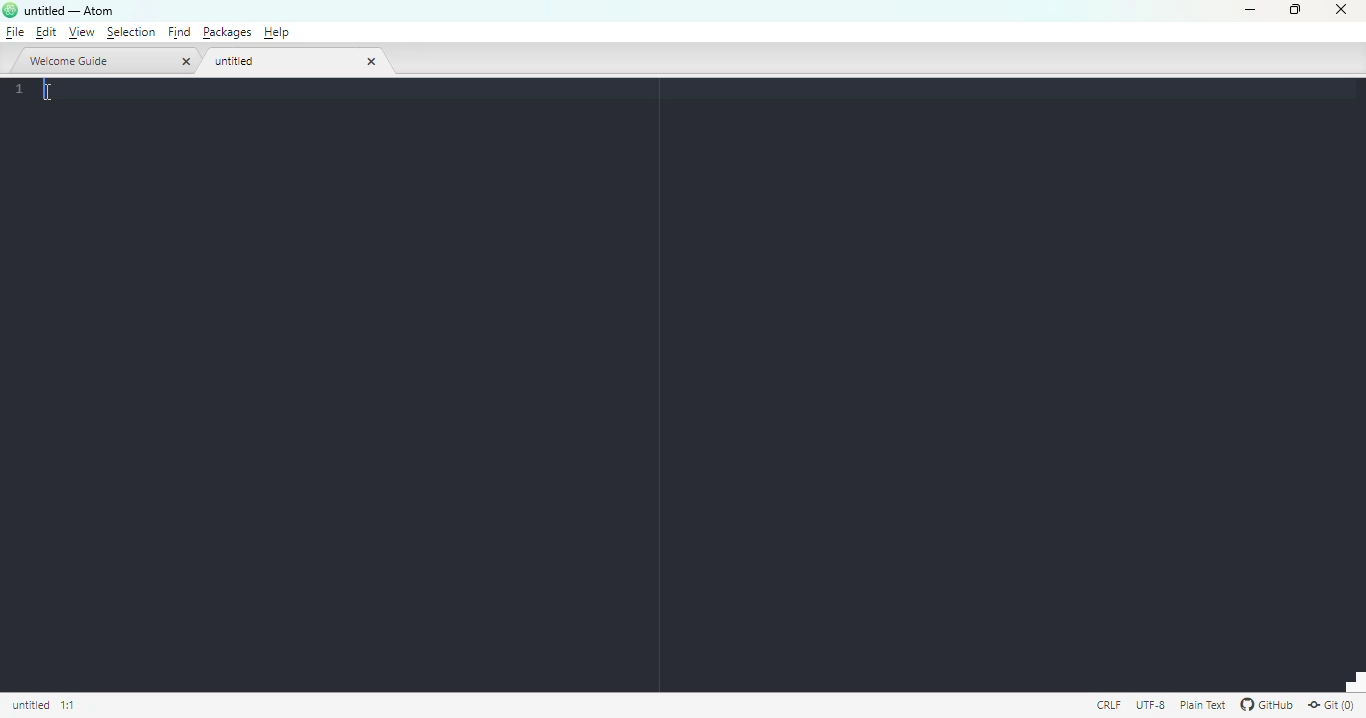  What do you see at coordinates (1333, 705) in the screenshot?
I see `git(0)` at bounding box center [1333, 705].